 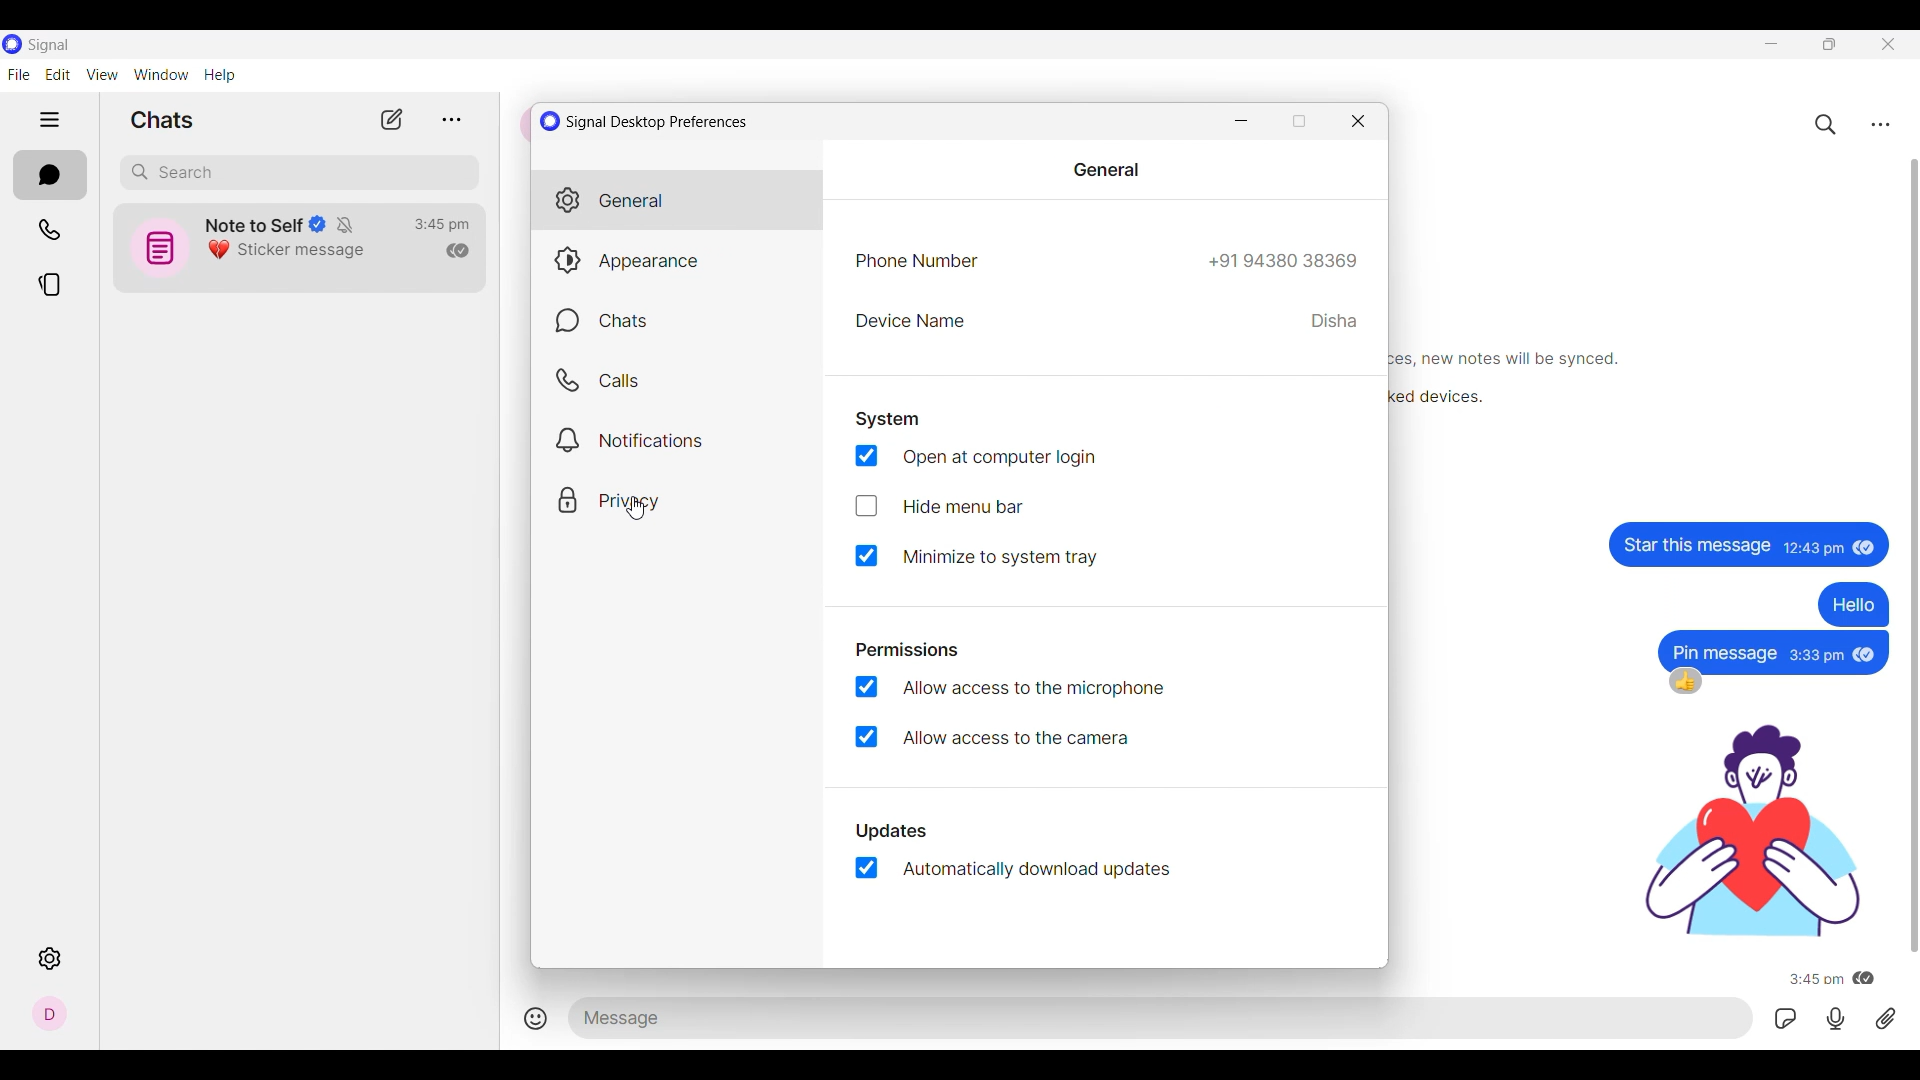 What do you see at coordinates (1889, 44) in the screenshot?
I see `Close interface` at bounding box center [1889, 44].